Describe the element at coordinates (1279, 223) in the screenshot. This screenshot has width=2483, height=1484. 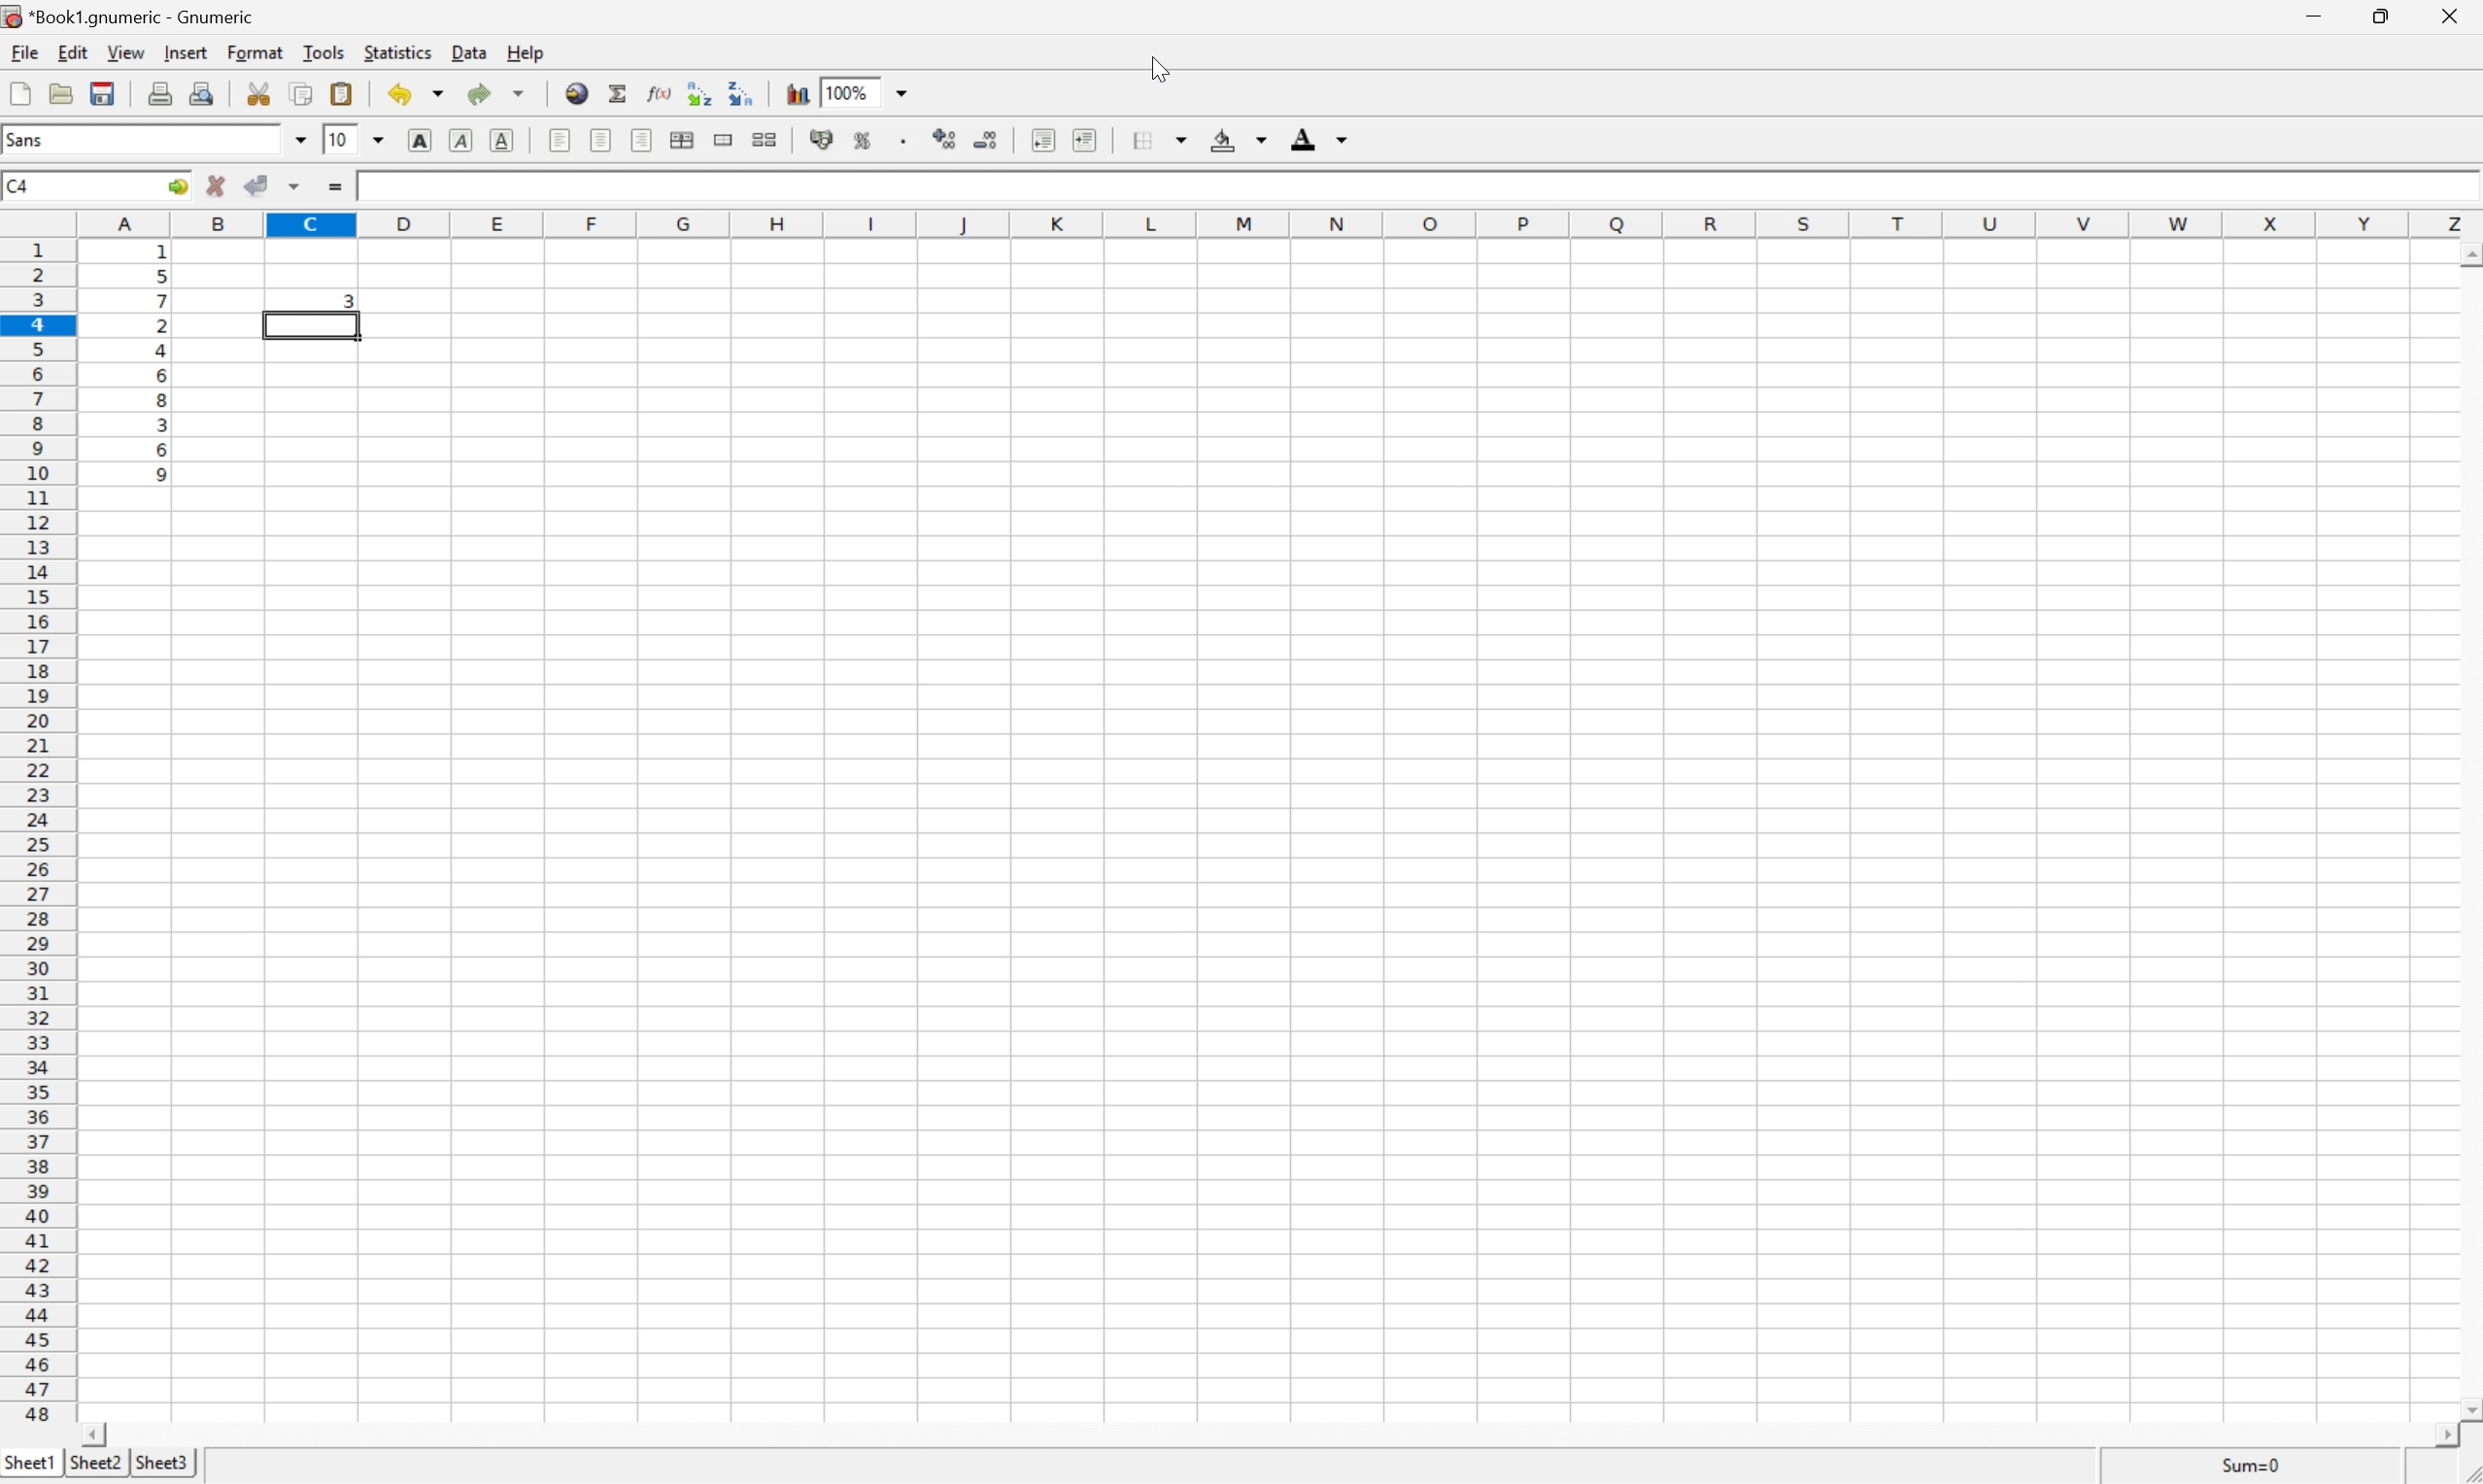
I see `column names` at that location.